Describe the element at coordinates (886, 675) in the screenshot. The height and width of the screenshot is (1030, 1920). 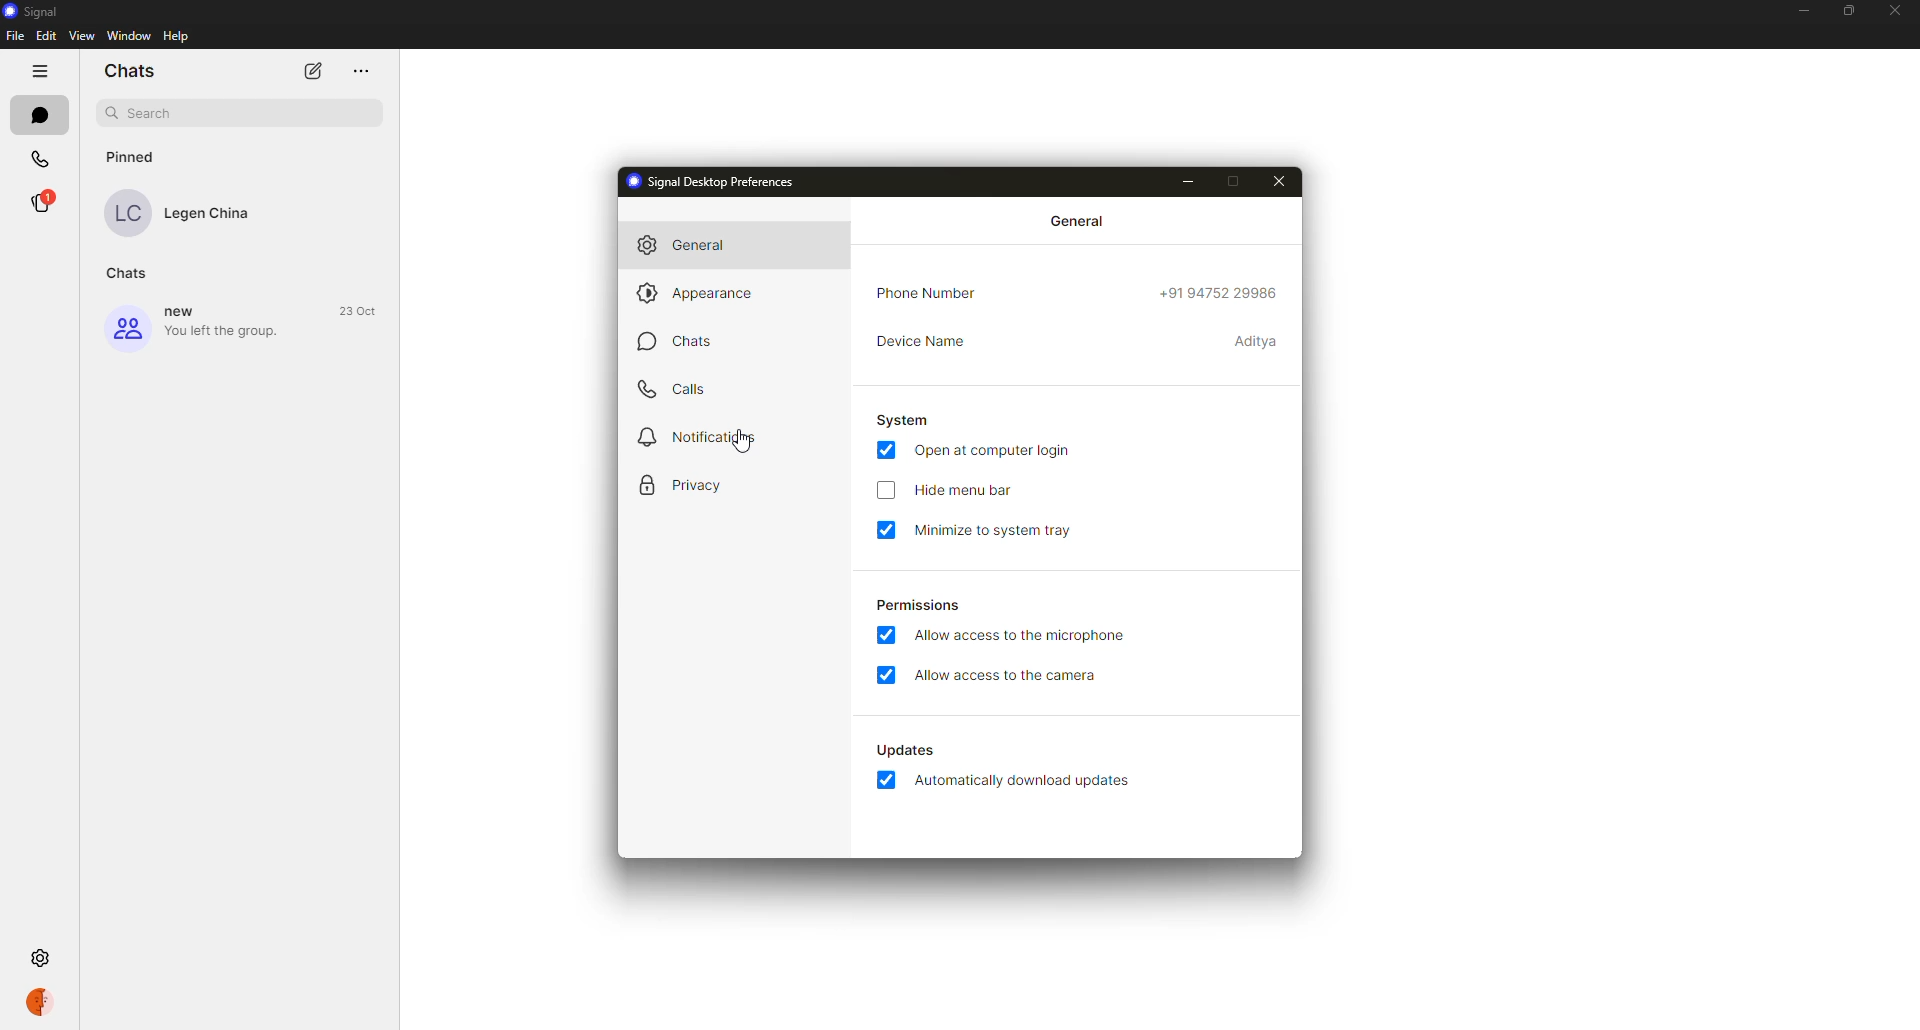
I see `selected` at that location.